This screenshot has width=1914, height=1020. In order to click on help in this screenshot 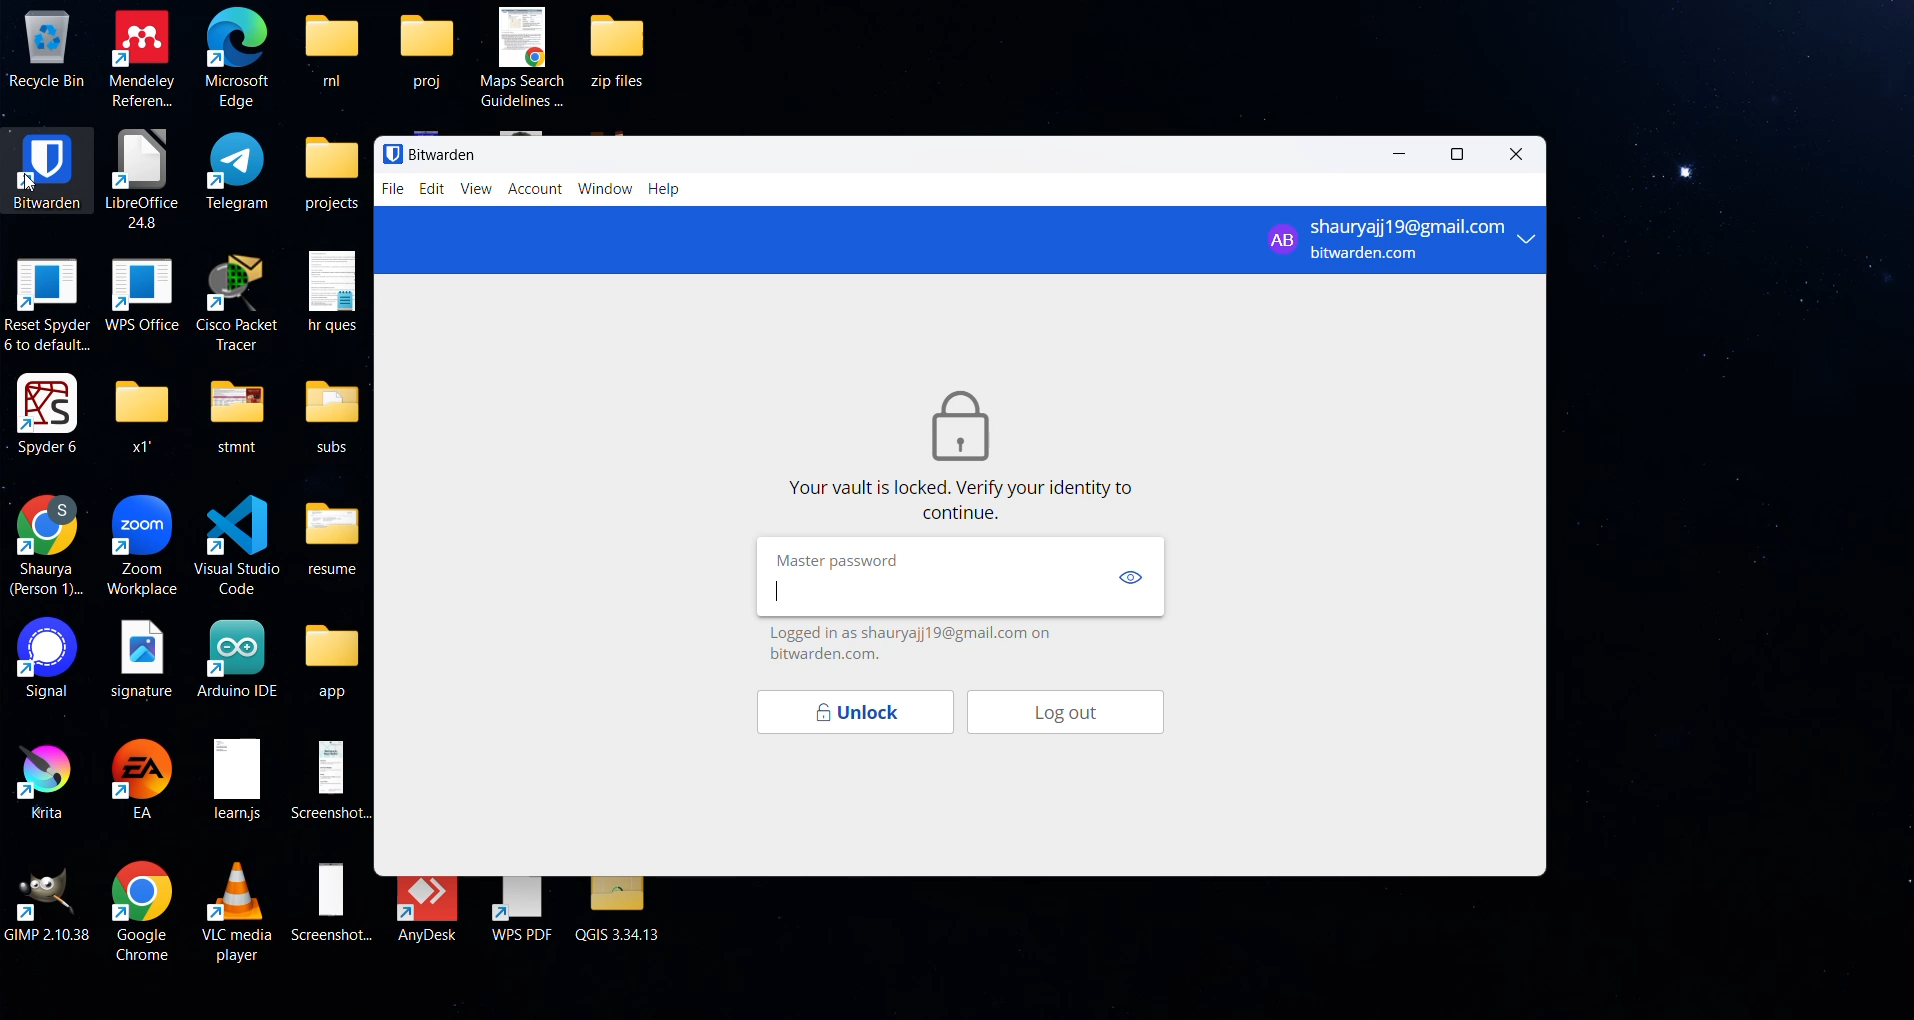, I will do `click(667, 191)`.